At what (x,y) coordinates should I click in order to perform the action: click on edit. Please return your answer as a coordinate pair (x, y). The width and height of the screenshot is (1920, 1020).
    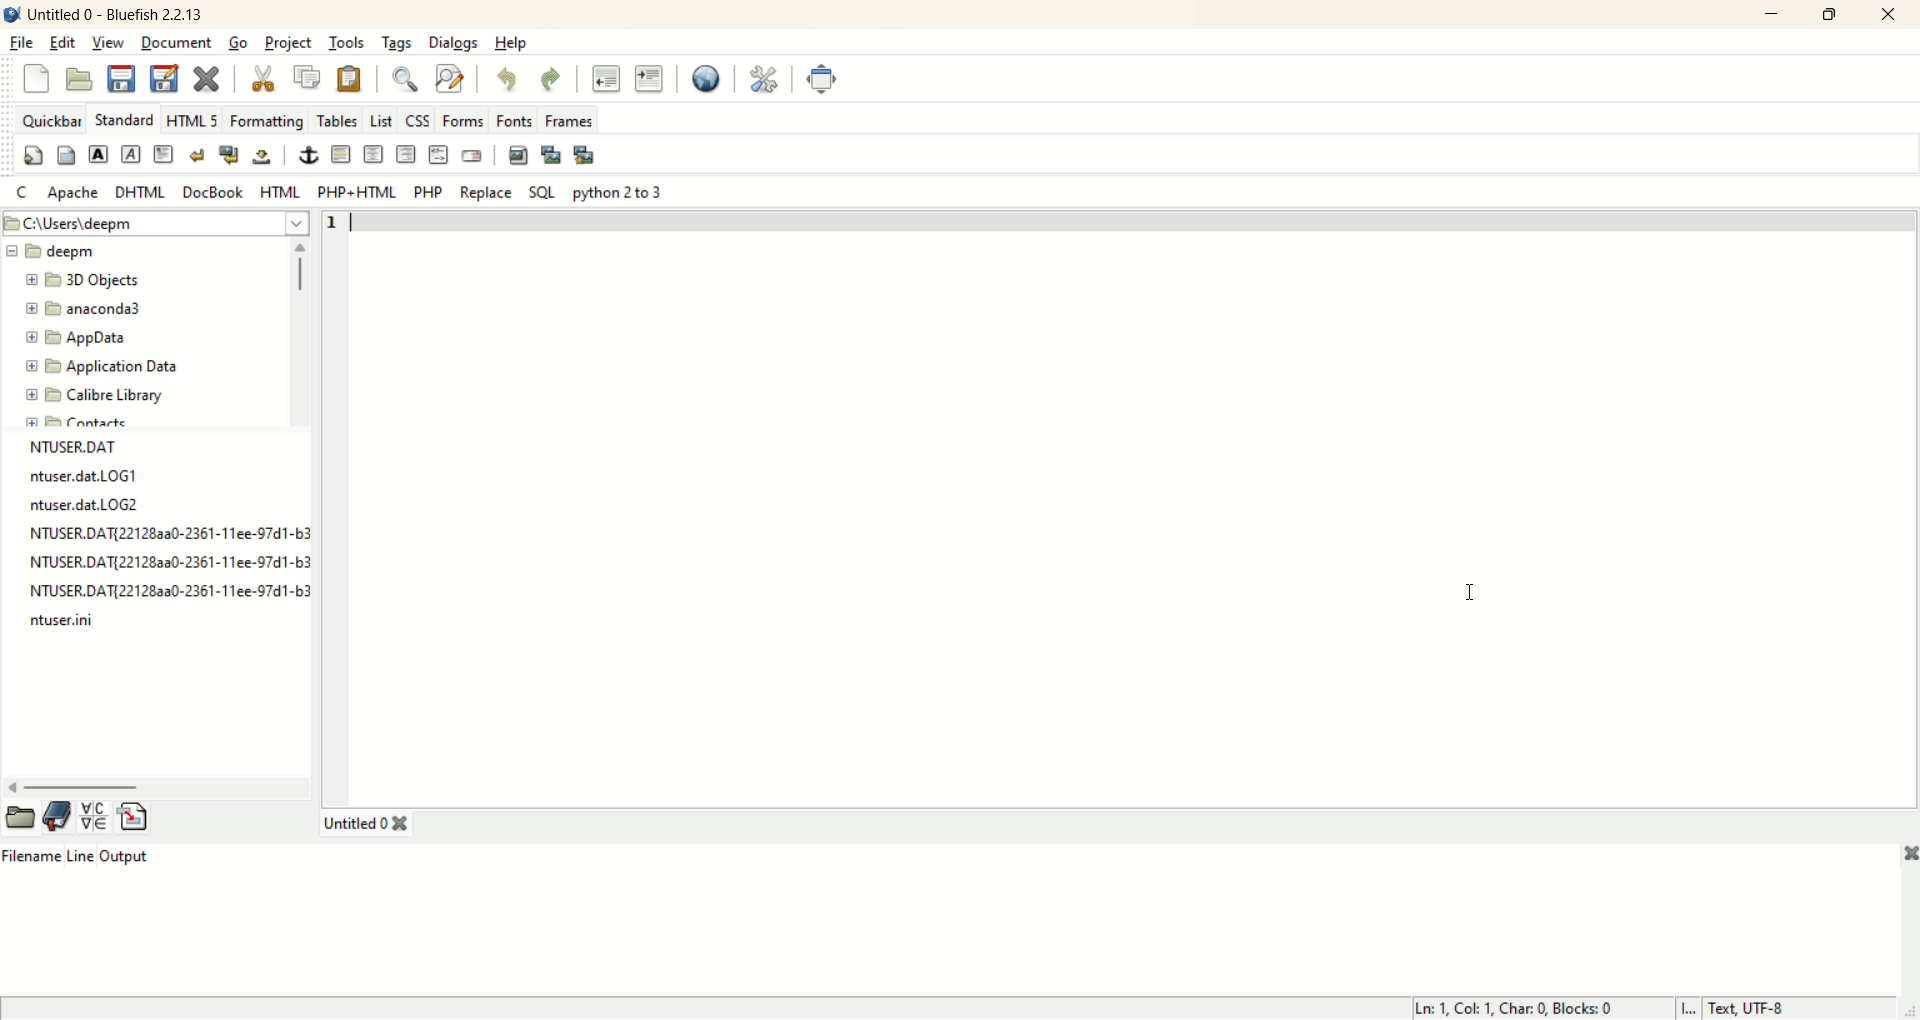
    Looking at the image, I should click on (61, 43).